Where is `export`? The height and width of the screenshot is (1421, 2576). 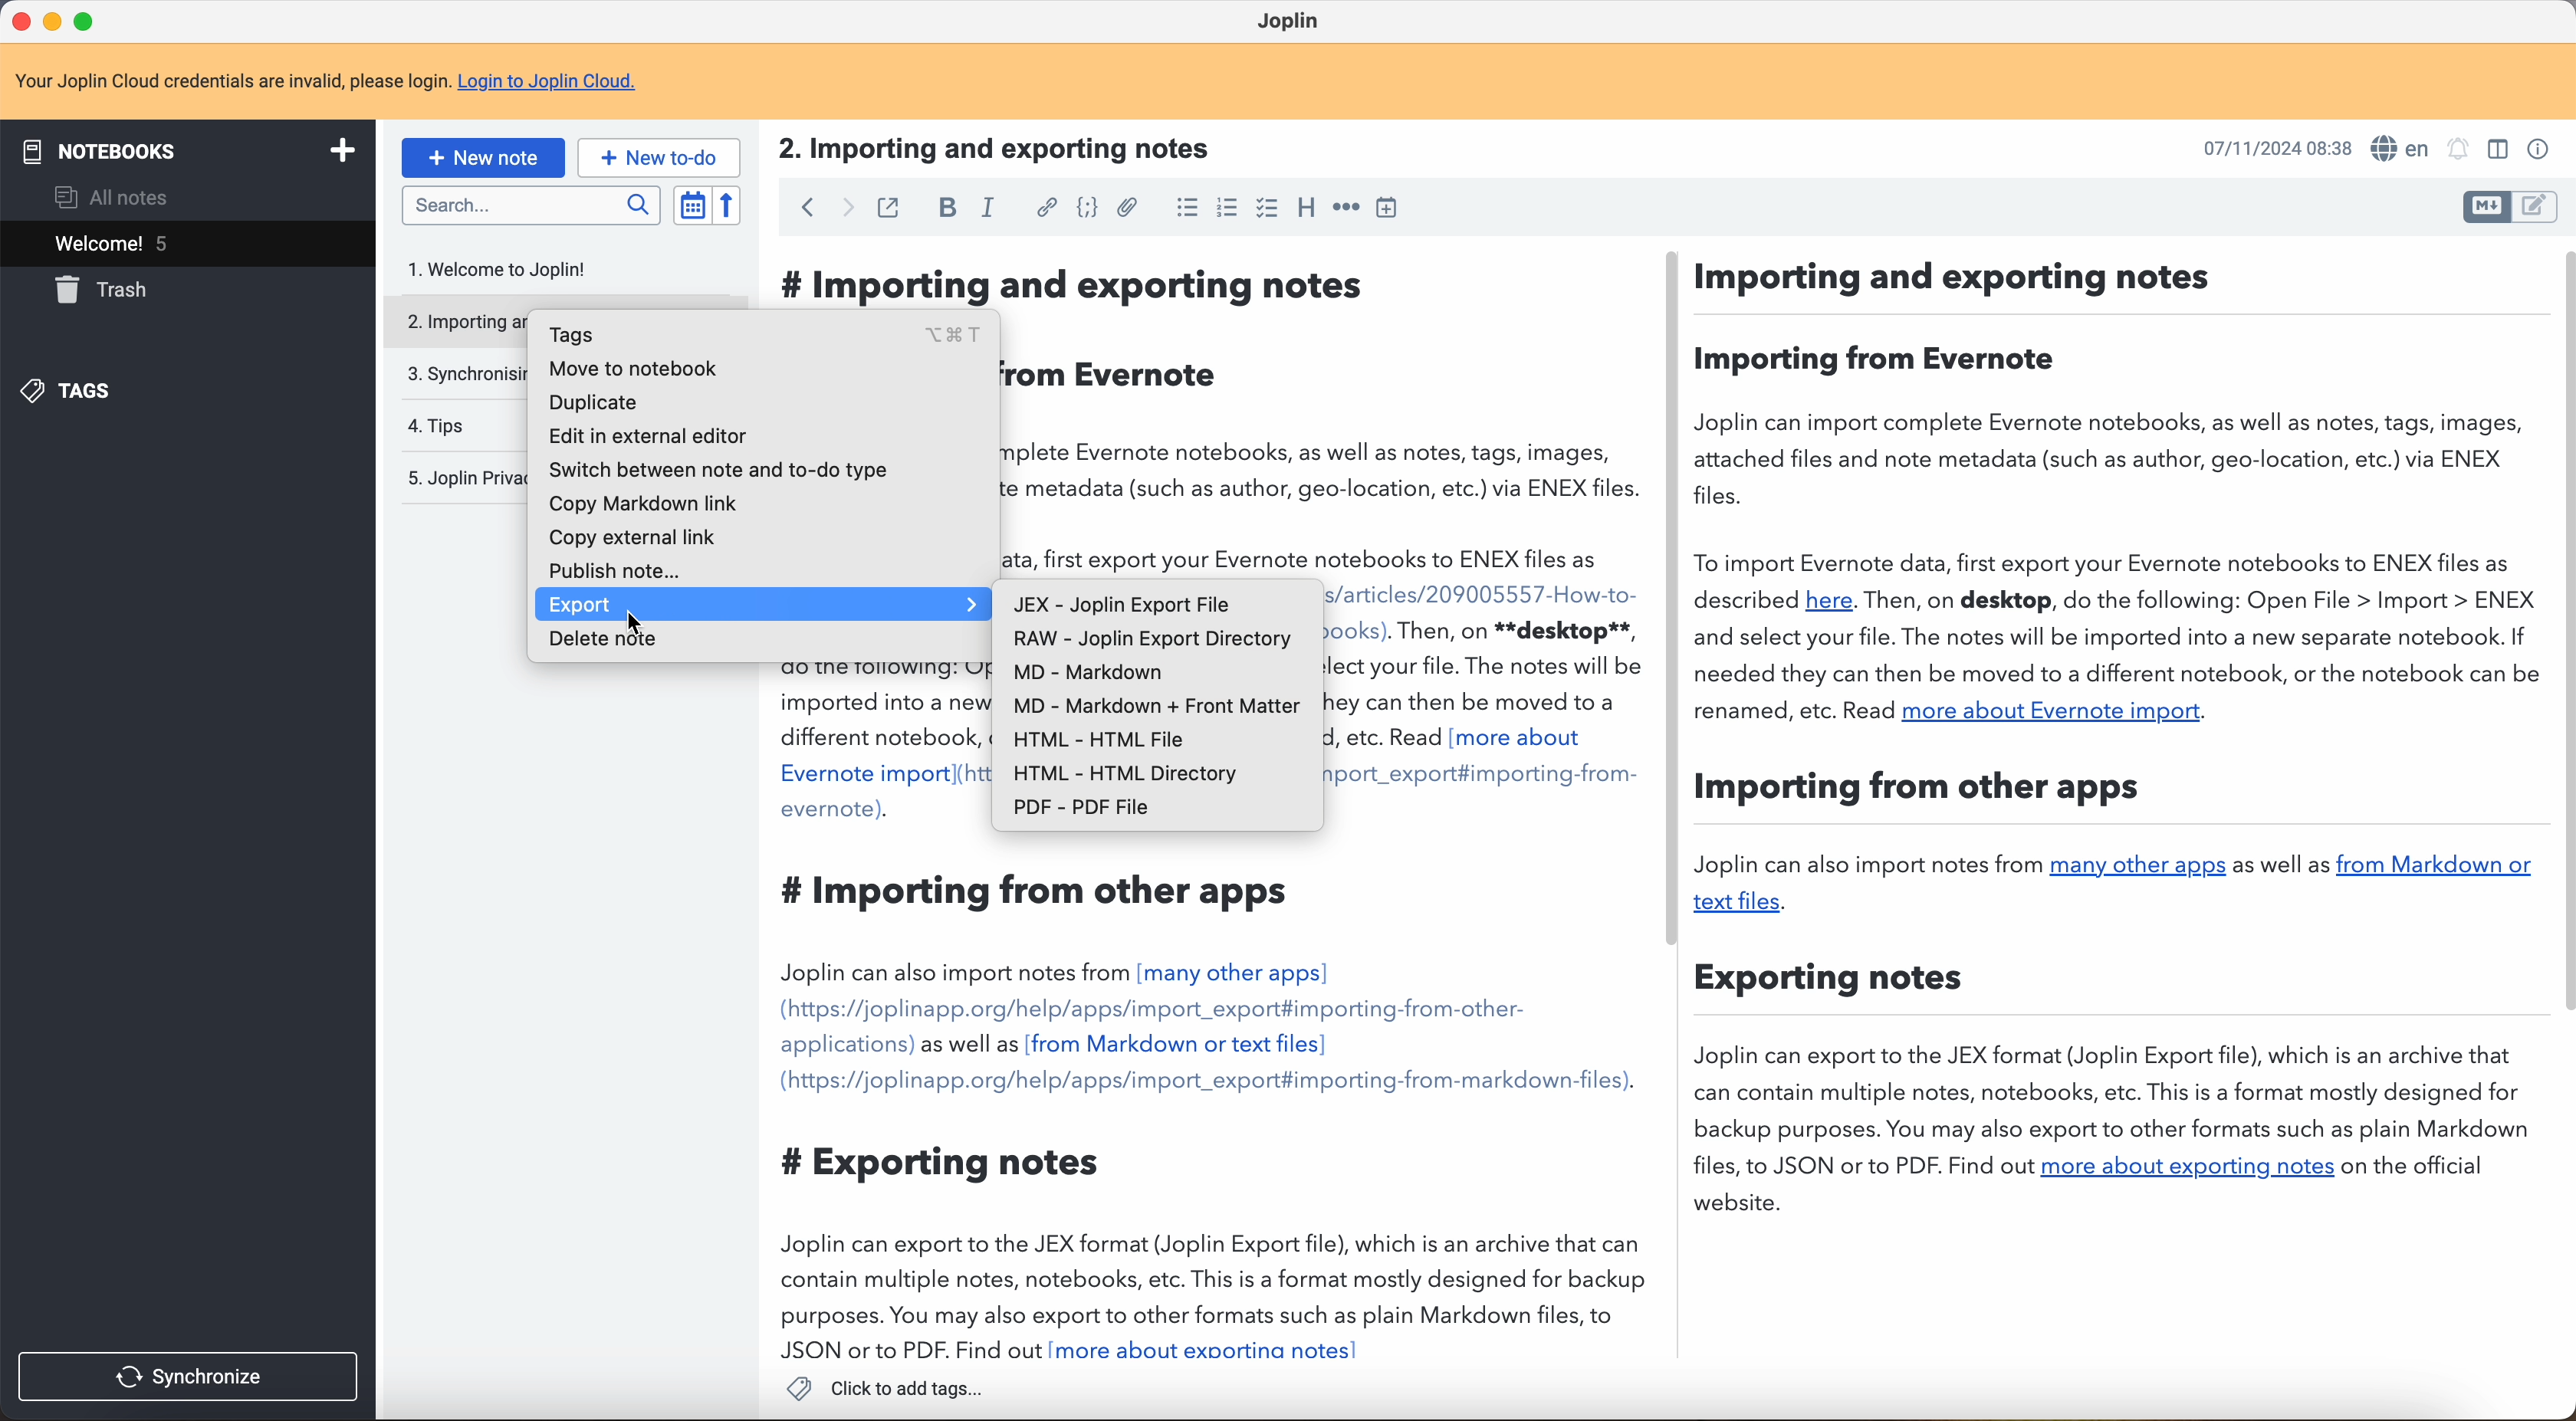
export is located at coordinates (573, 604).